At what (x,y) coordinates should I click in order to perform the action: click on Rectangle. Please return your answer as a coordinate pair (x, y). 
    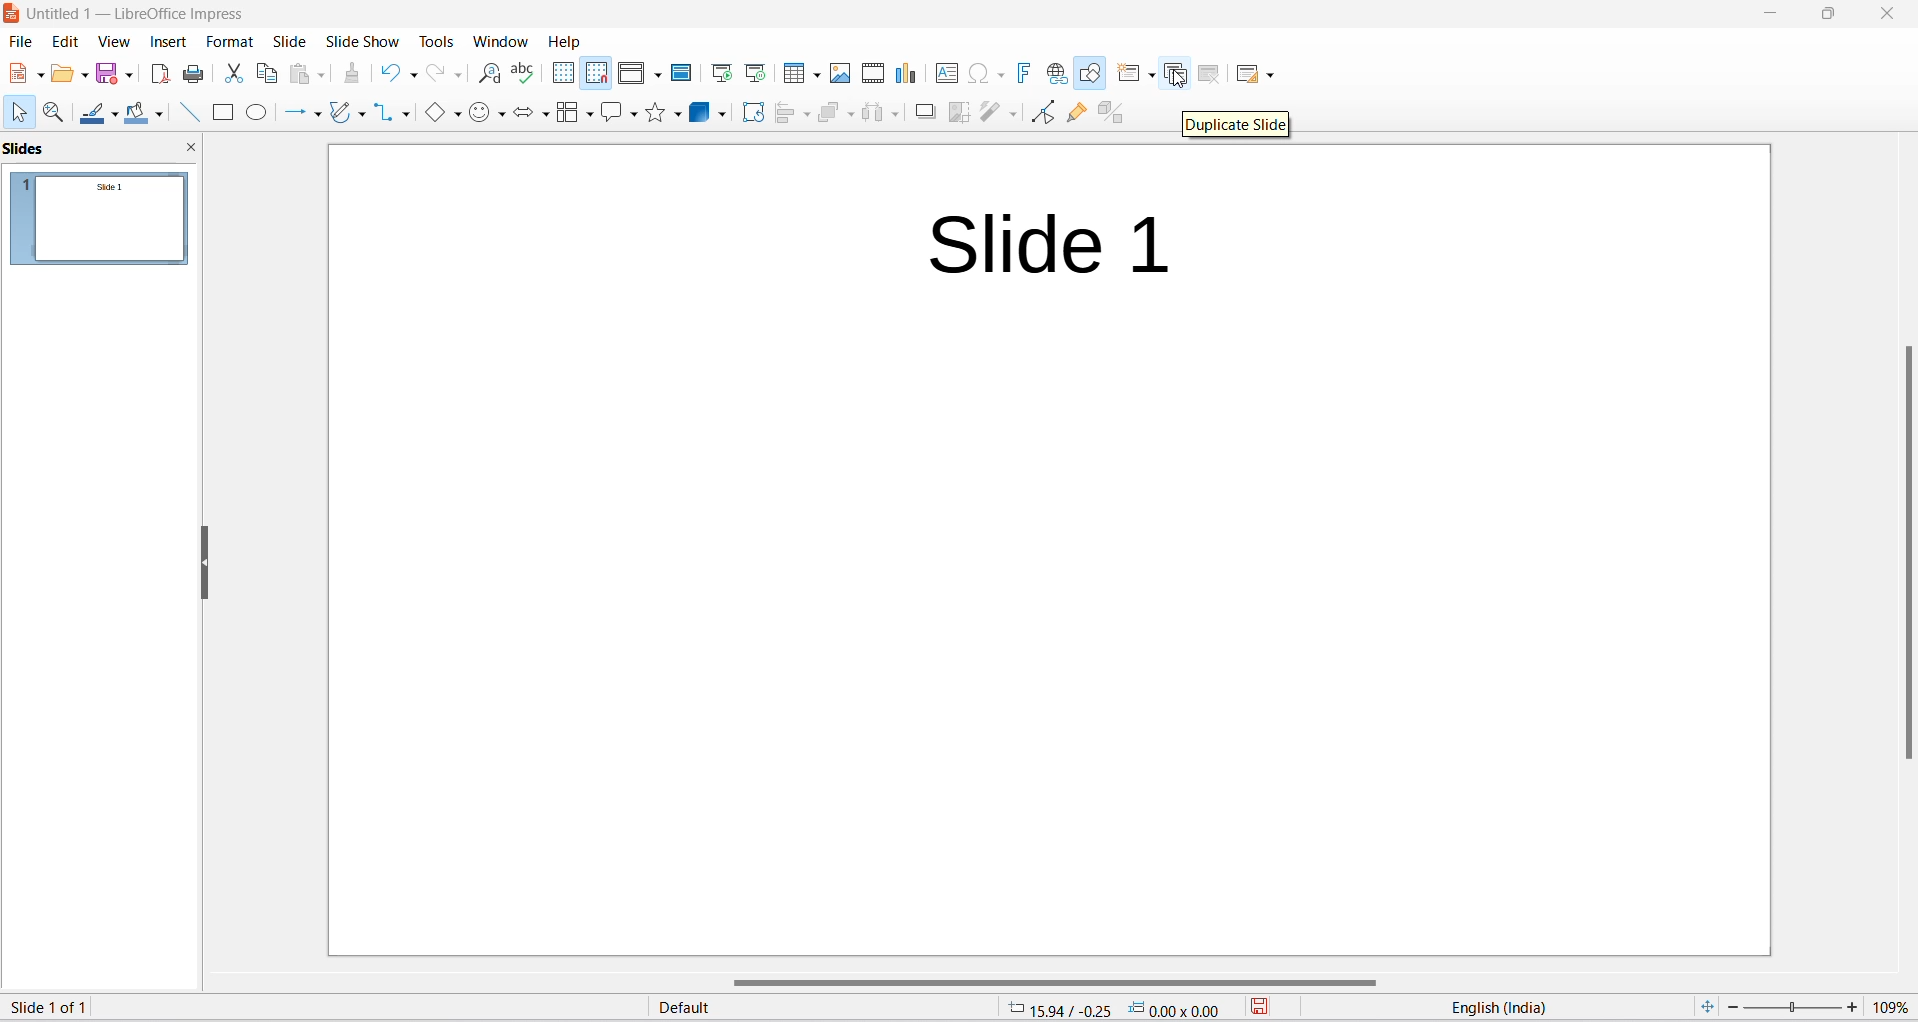
    Looking at the image, I should click on (221, 115).